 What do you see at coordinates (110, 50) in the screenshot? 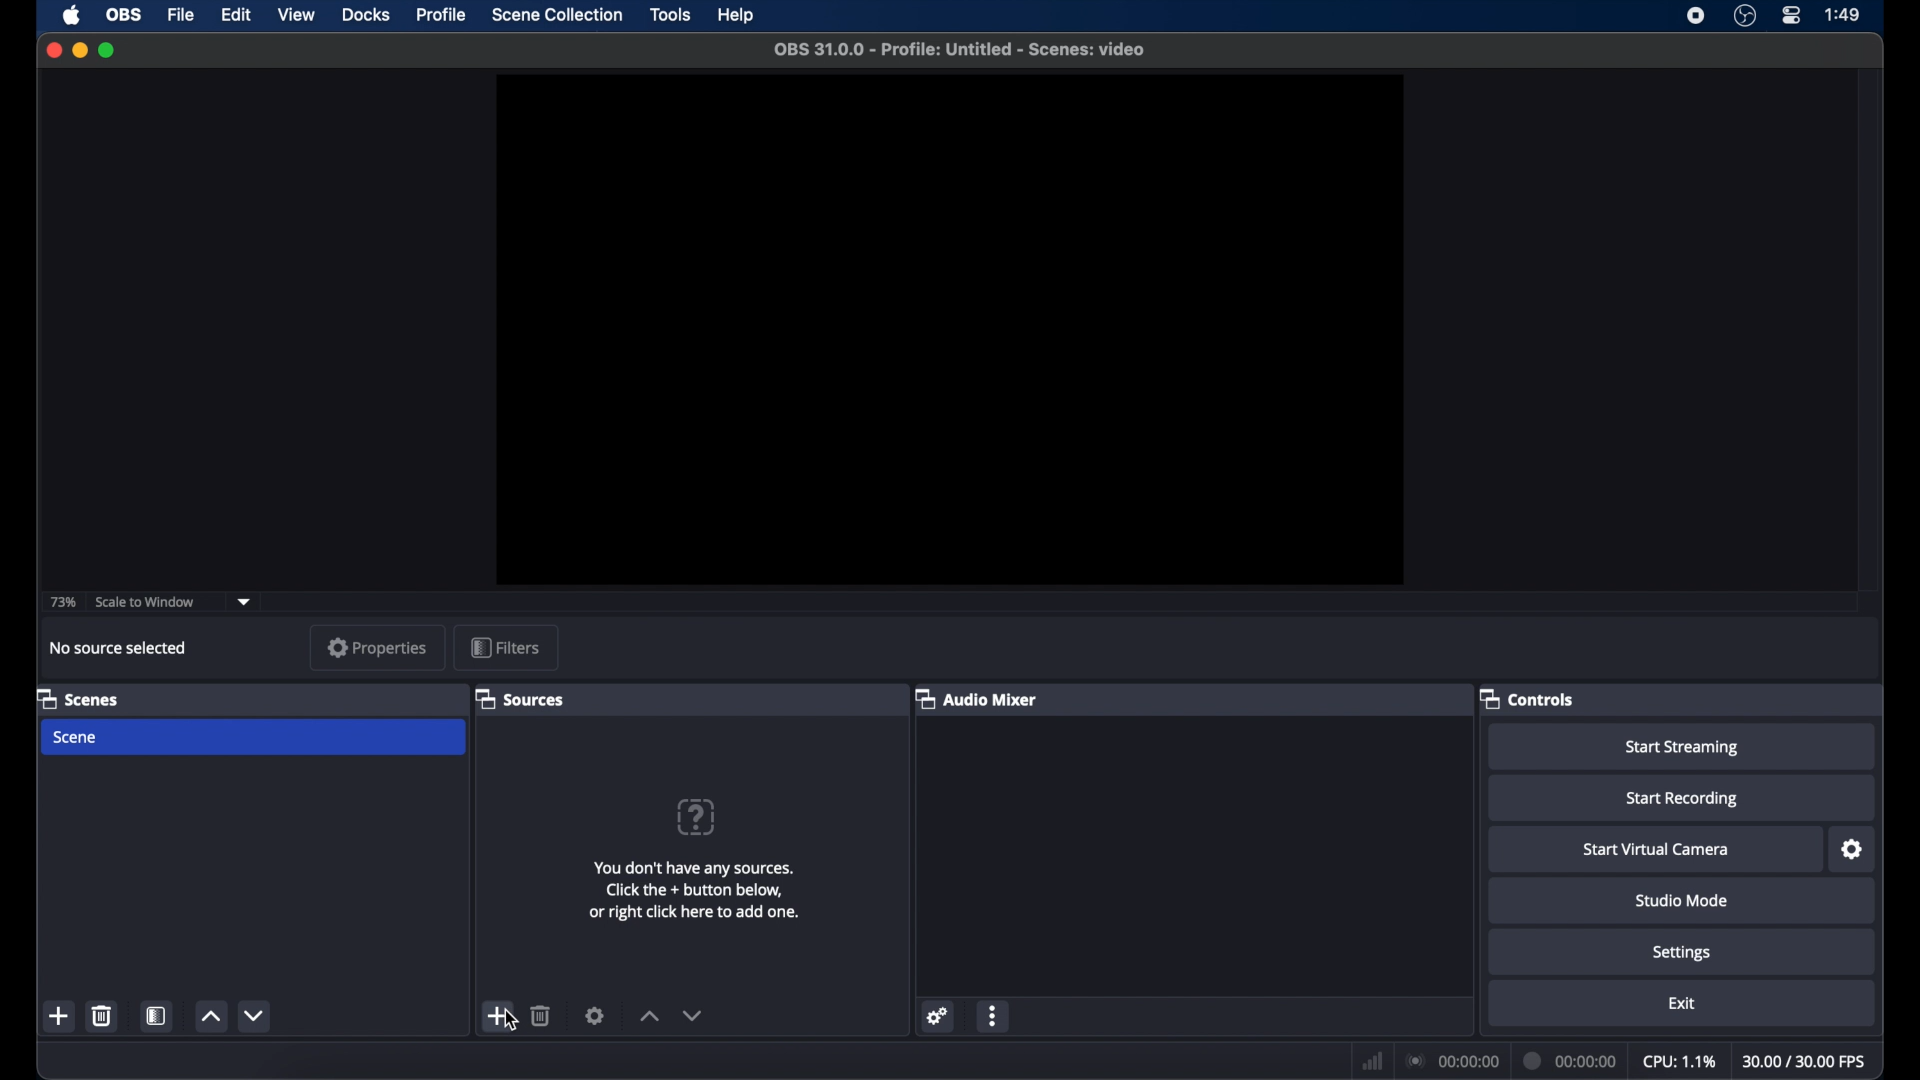
I see `maximize` at bounding box center [110, 50].